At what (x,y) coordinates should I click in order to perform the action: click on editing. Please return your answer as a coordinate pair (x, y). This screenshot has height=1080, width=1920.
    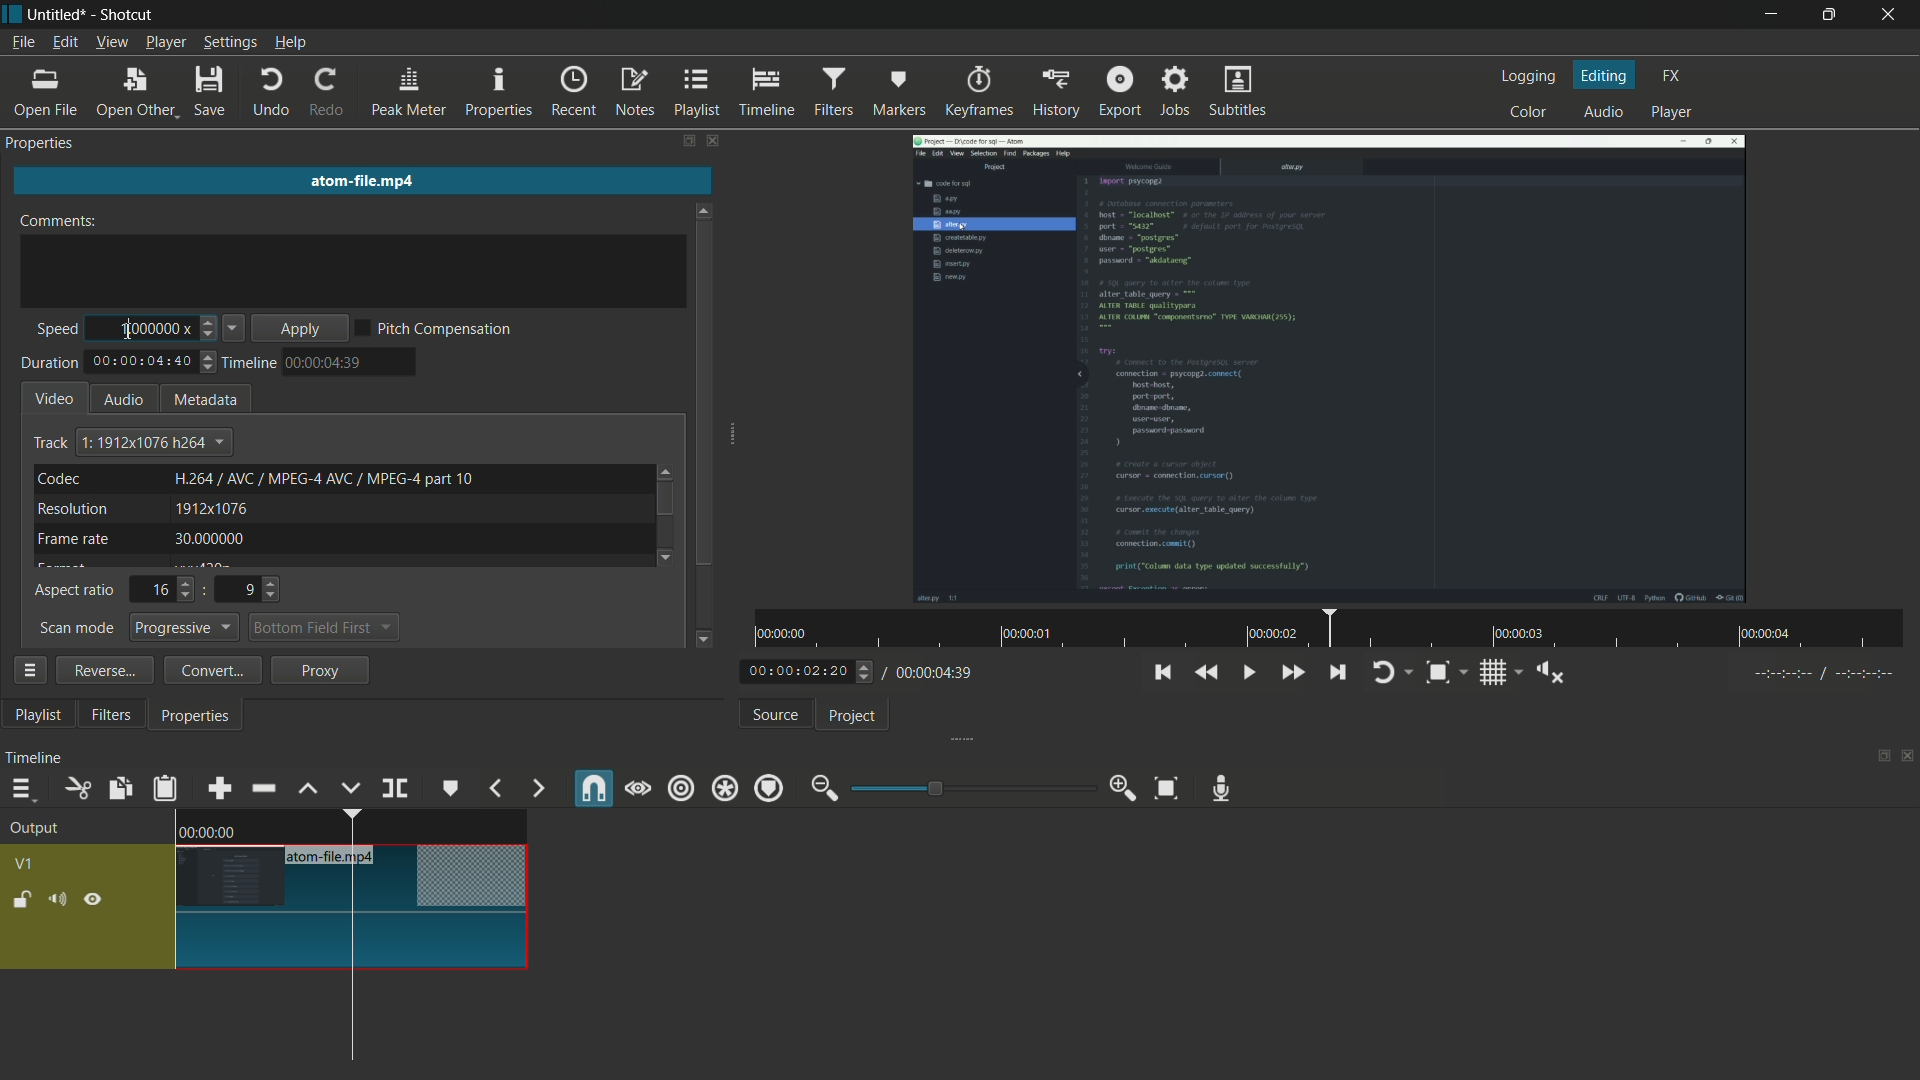
    Looking at the image, I should click on (1606, 76).